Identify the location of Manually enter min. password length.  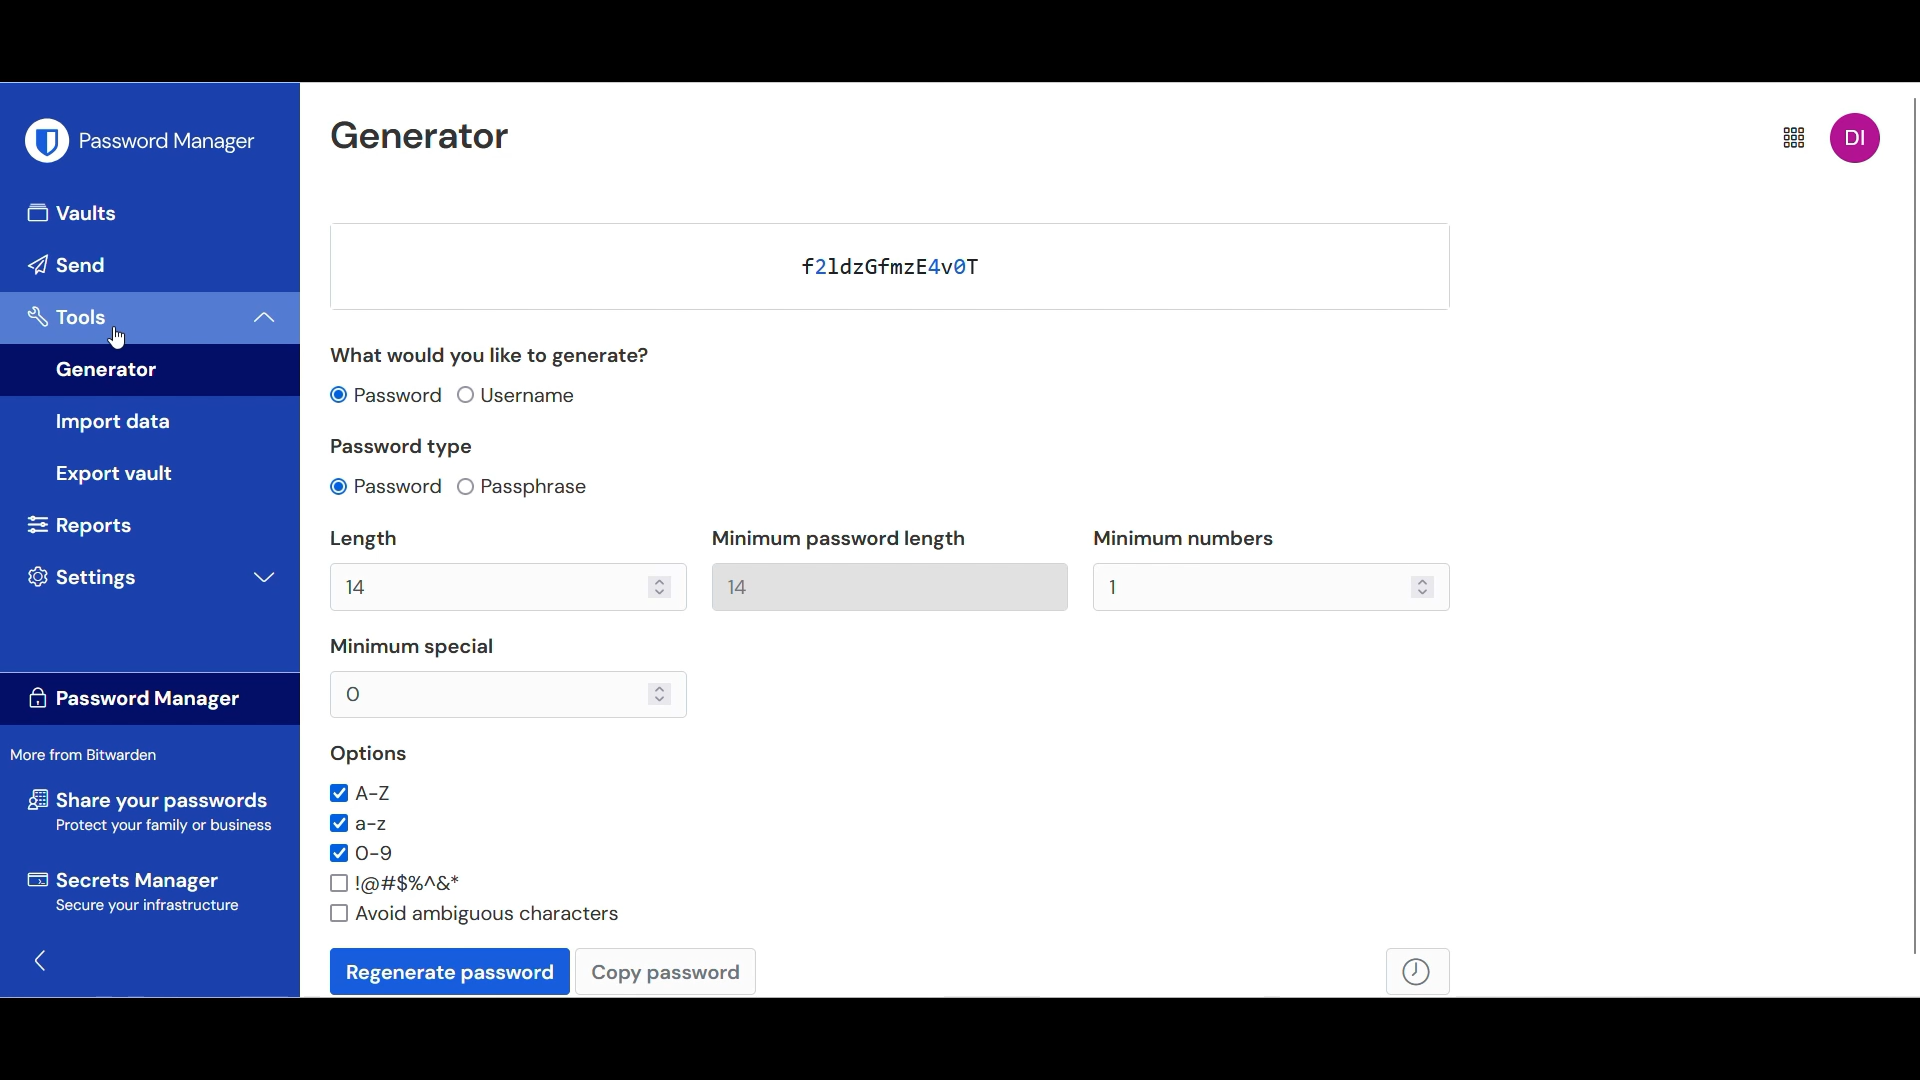
(890, 588).